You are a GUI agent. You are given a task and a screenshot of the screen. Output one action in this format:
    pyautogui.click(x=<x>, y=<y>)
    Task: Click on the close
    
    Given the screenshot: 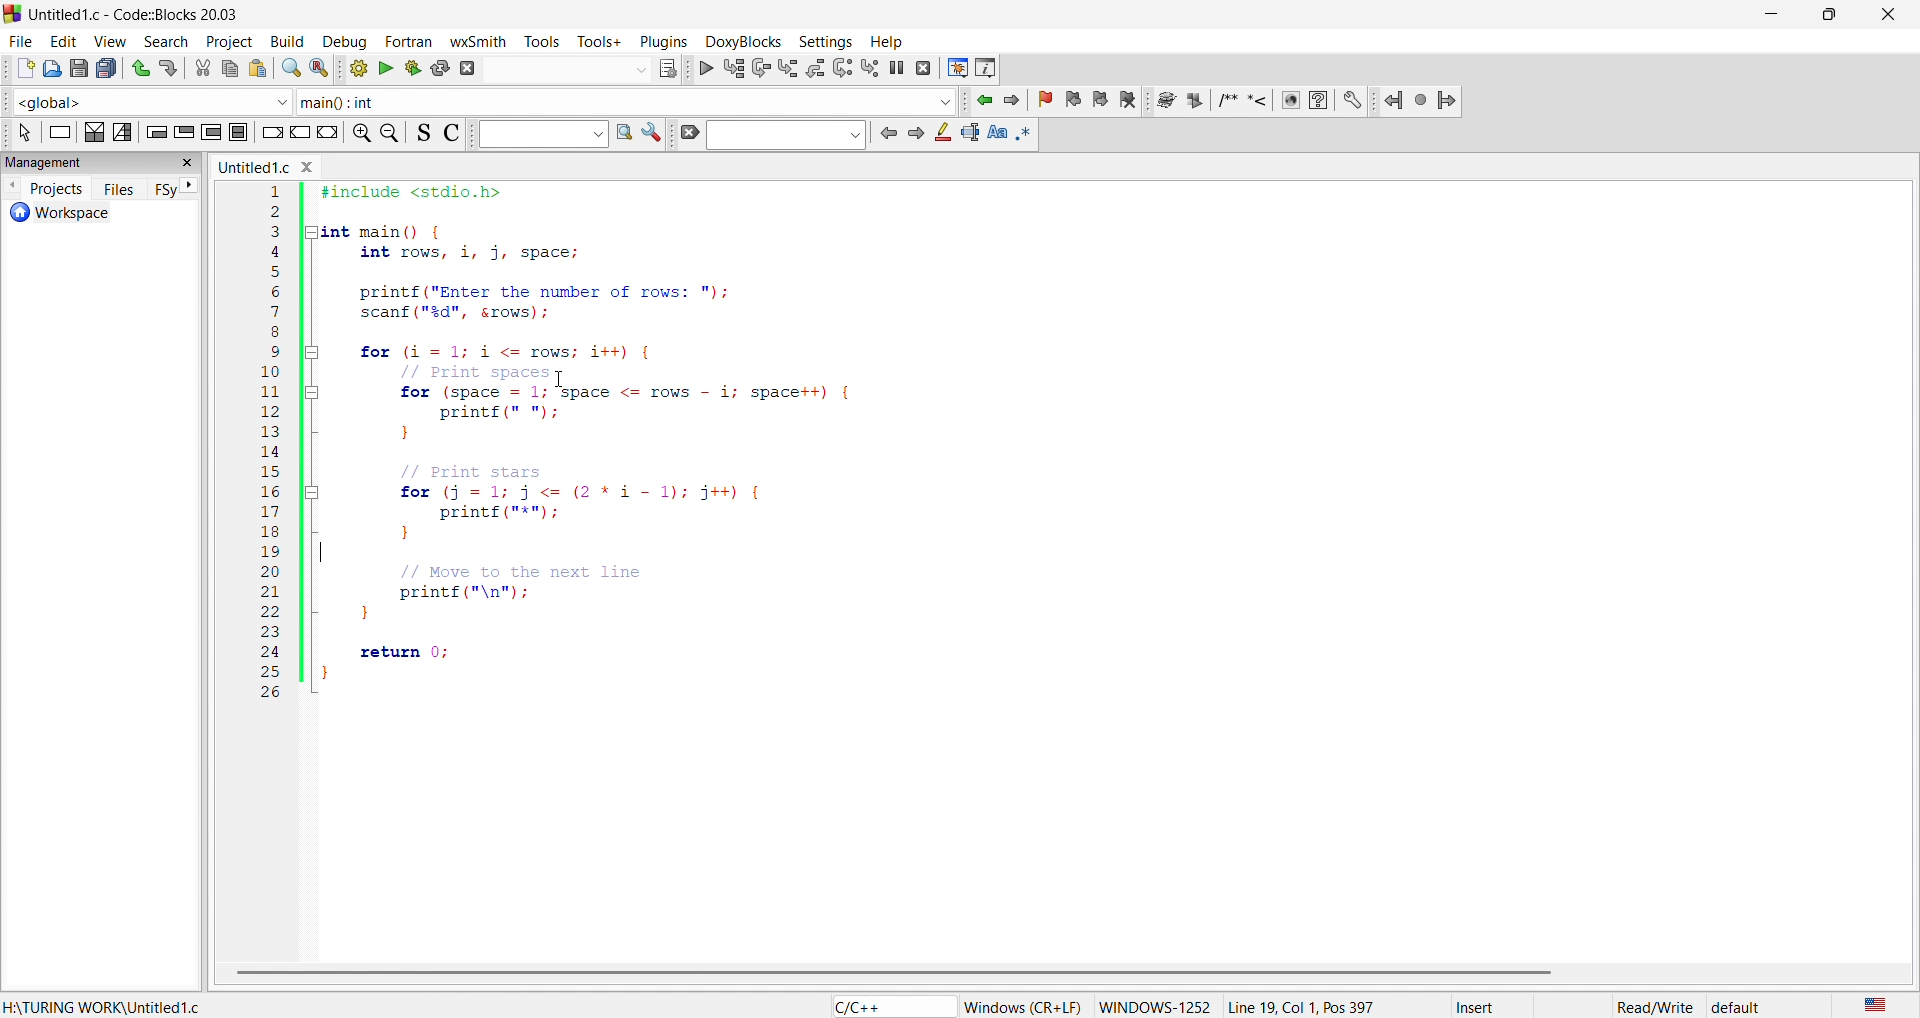 What is the action you would take?
    pyautogui.click(x=190, y=163)
    